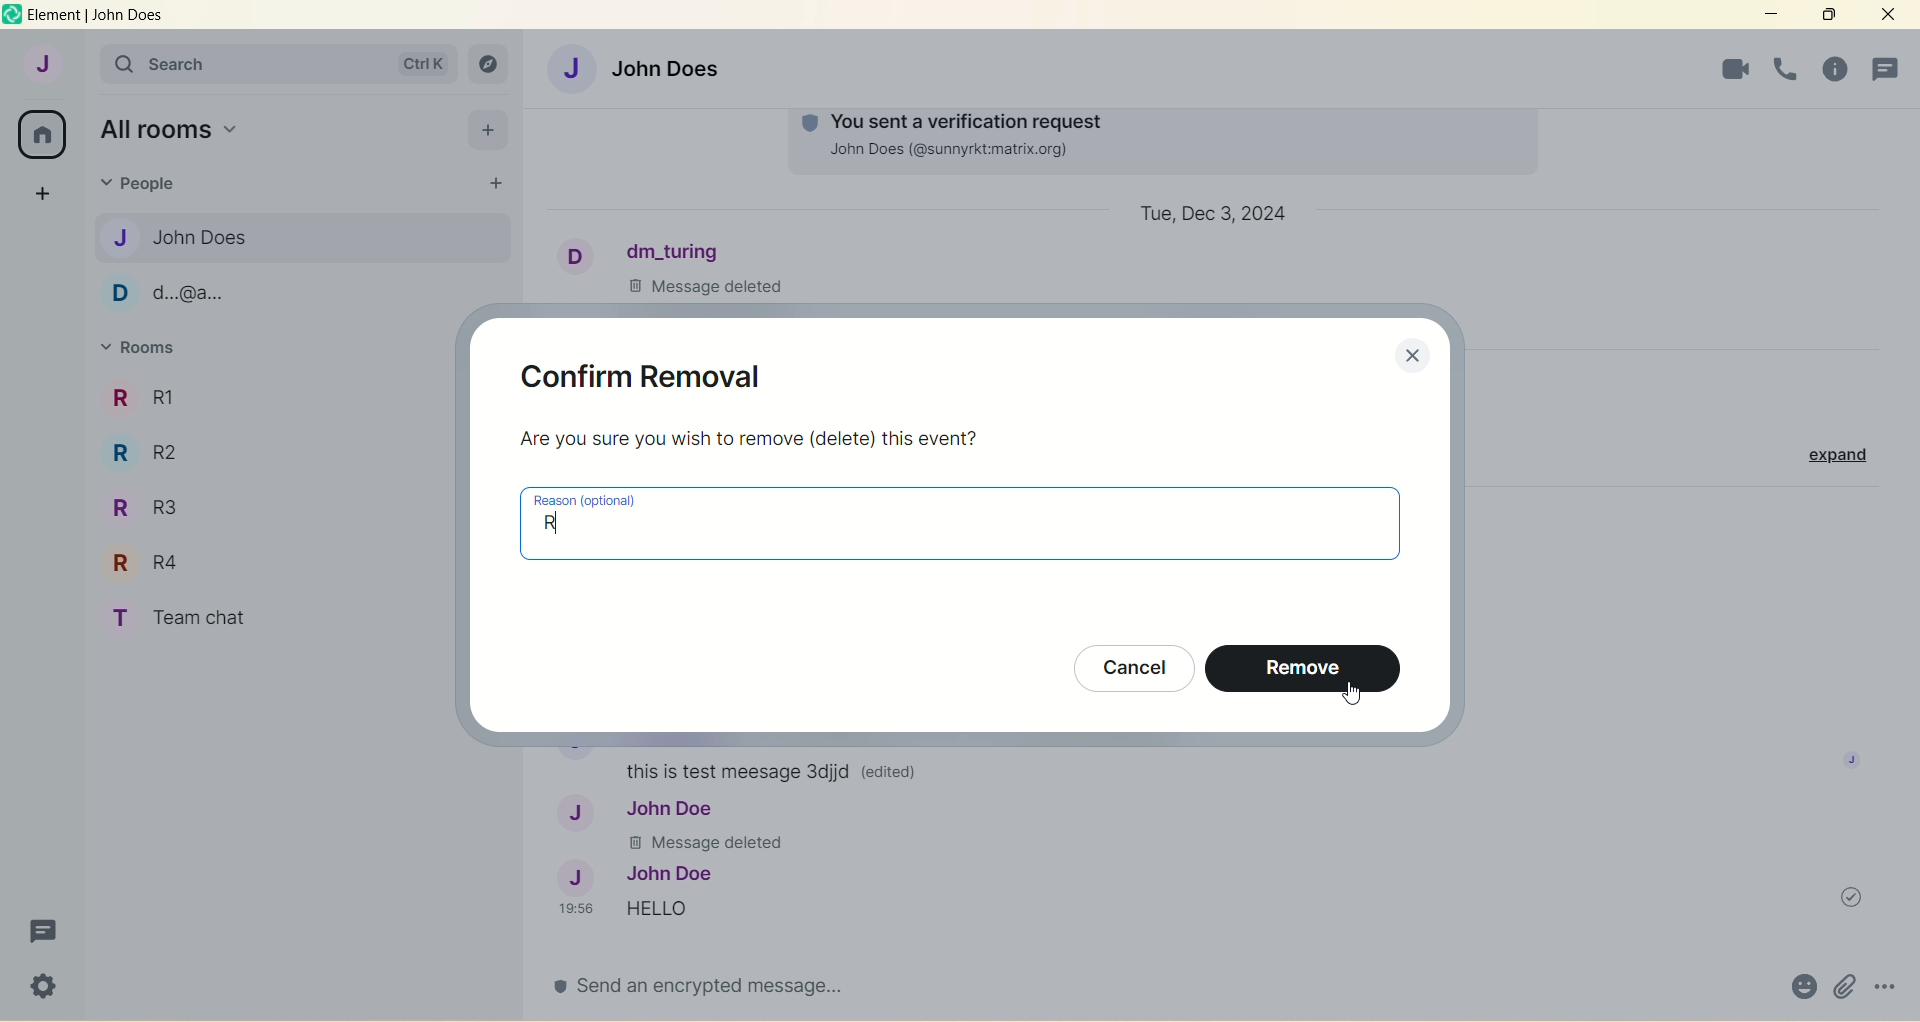 This screenshot has width=1920, height=1022. What do you see at coordinates (1888, 67) in the screenshot?
I see `people` at bounding box center [1888, 67].